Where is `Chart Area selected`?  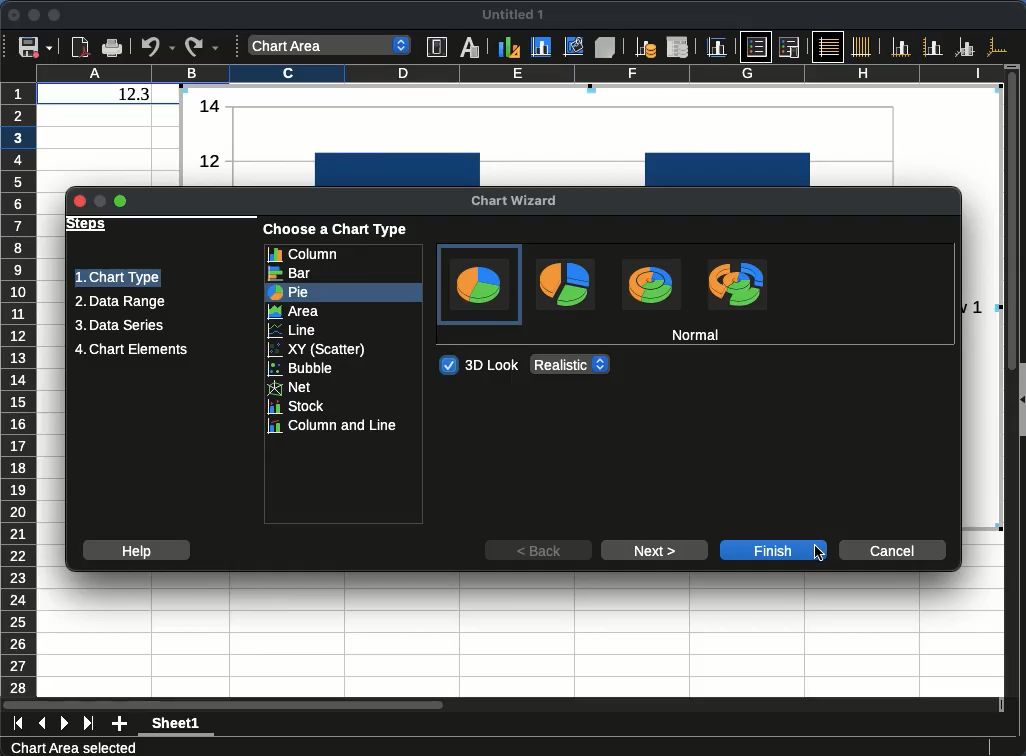
Chart Area selected is located at coordinates (73, 747).